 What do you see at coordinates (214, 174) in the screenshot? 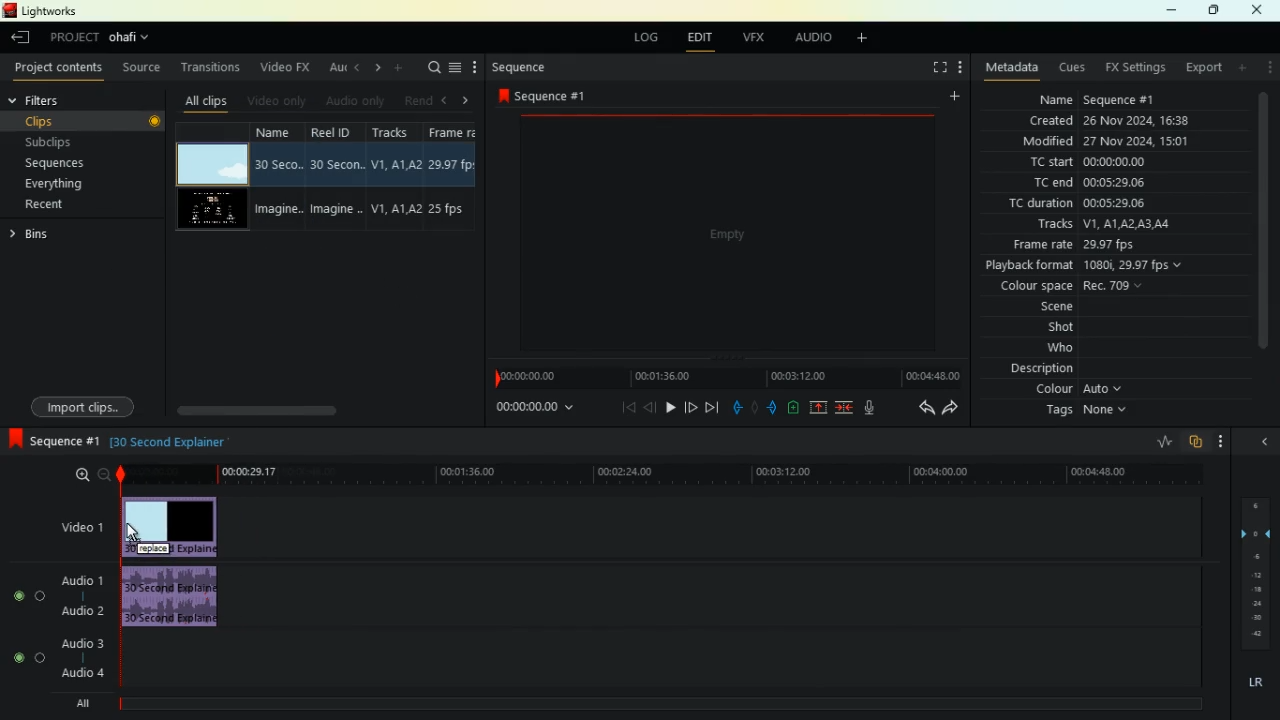
I see `Mouse Cursor` at bounding box center [214, 174].